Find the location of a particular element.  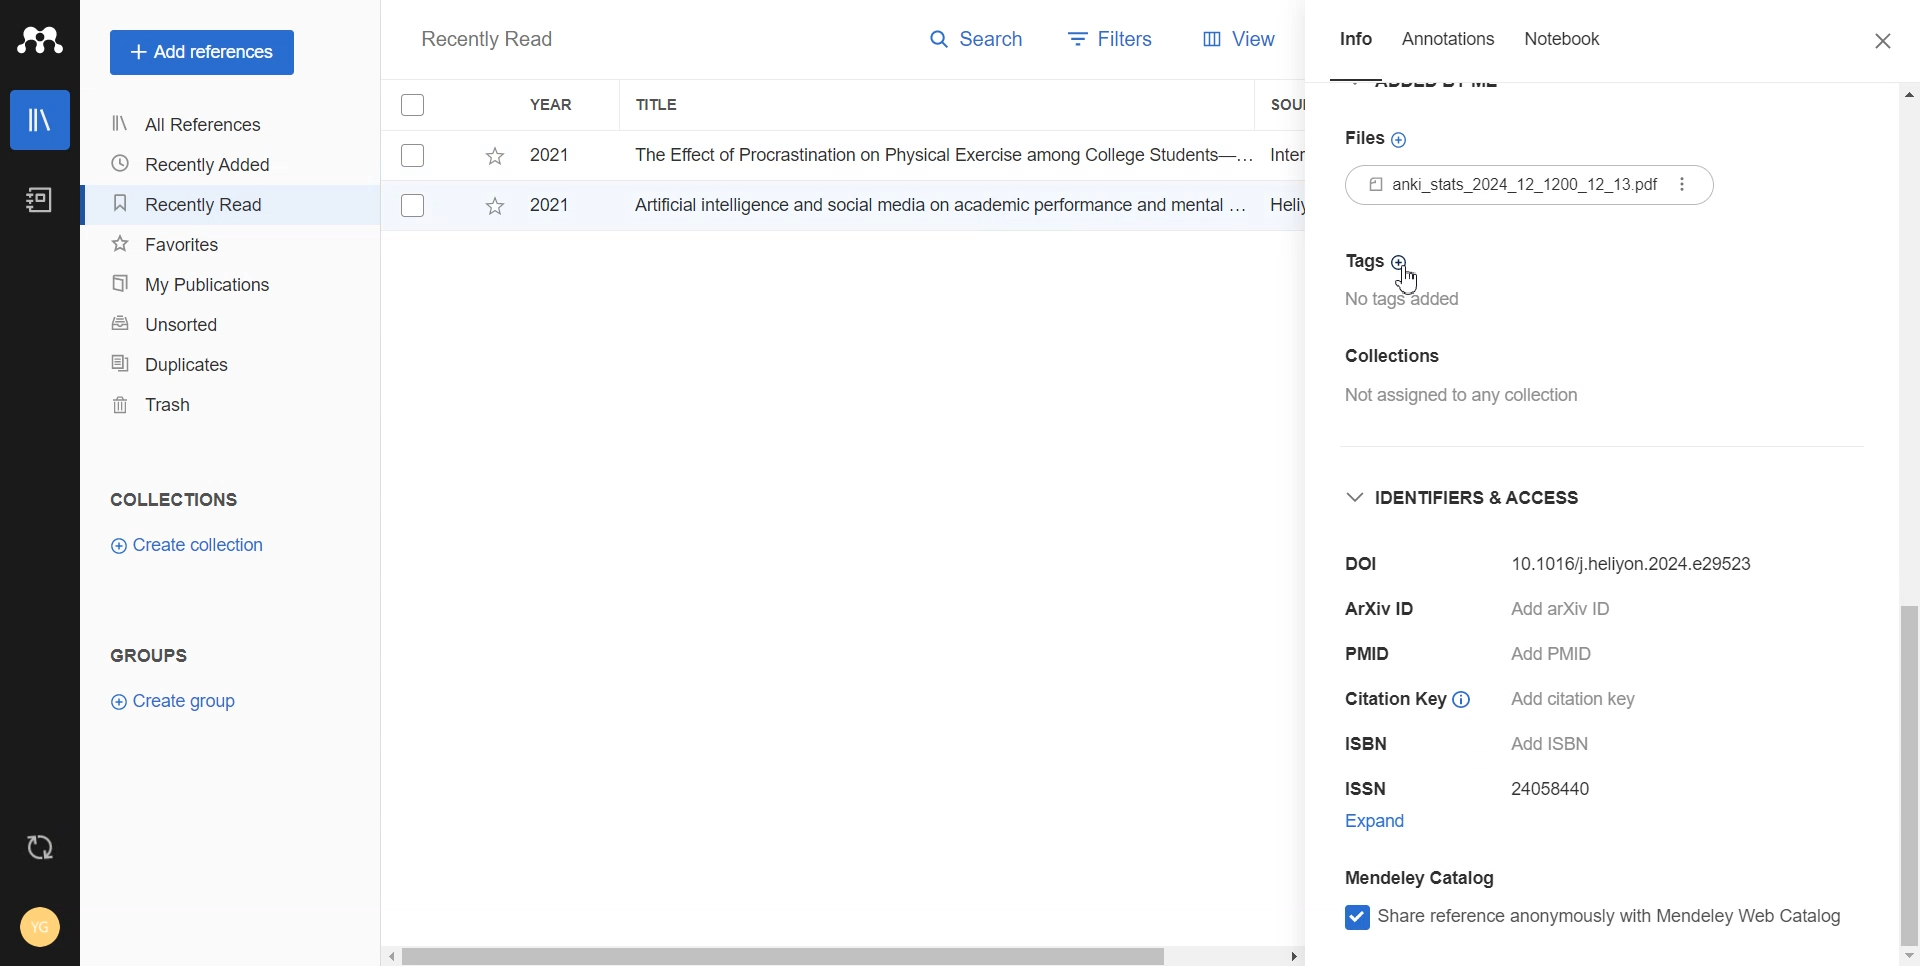

Account is located at coordinates (42, 925).